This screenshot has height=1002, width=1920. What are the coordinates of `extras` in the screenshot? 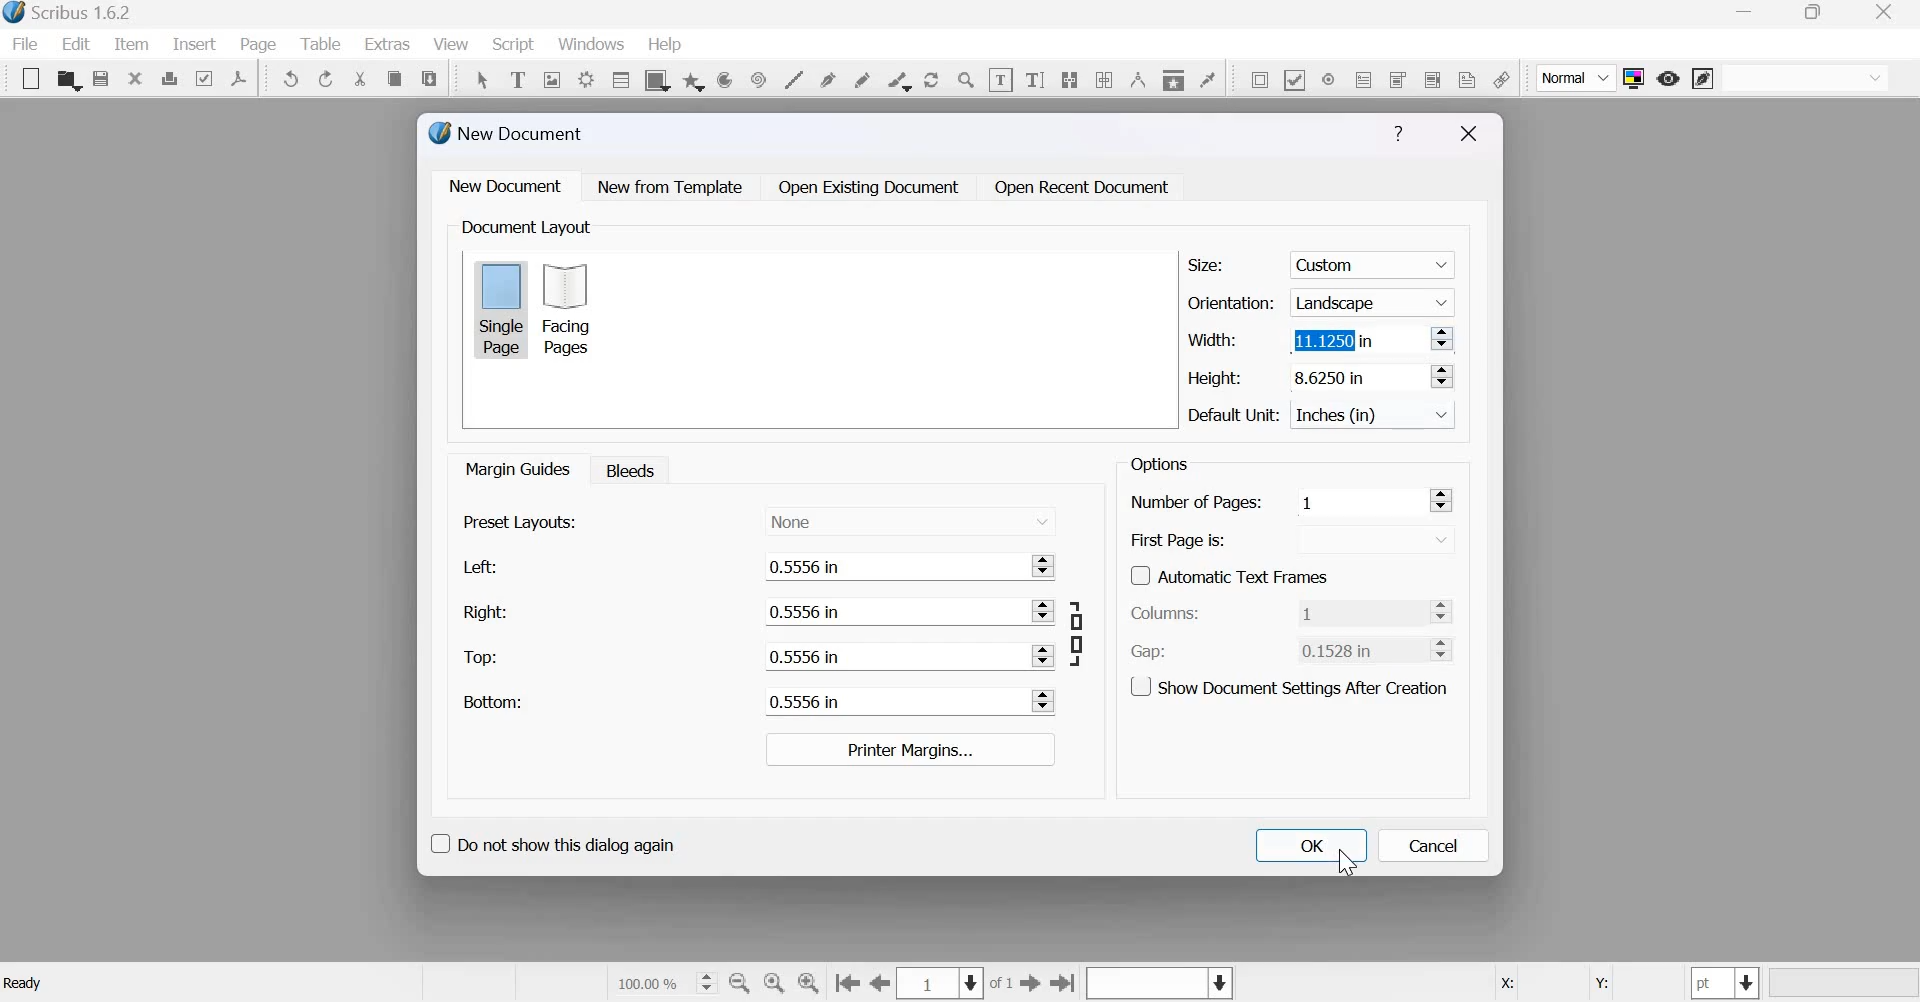 It's located at (388, 44).